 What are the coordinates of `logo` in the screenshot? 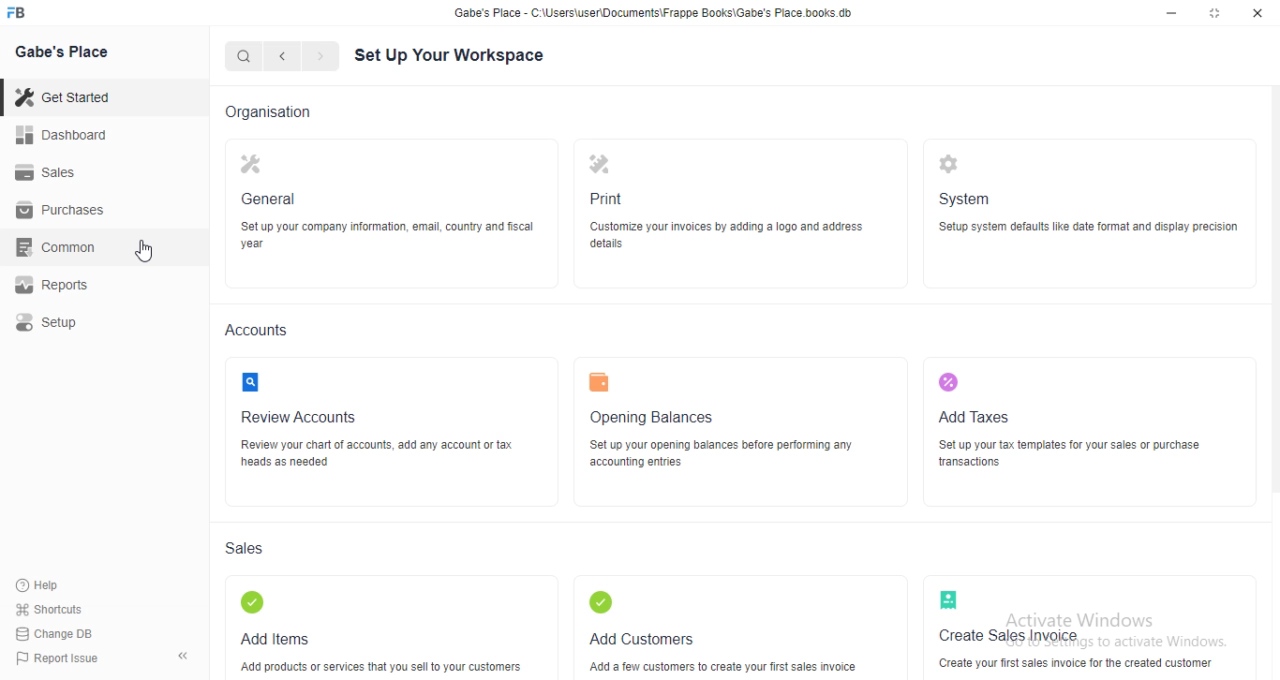 It's located at (252, 383).